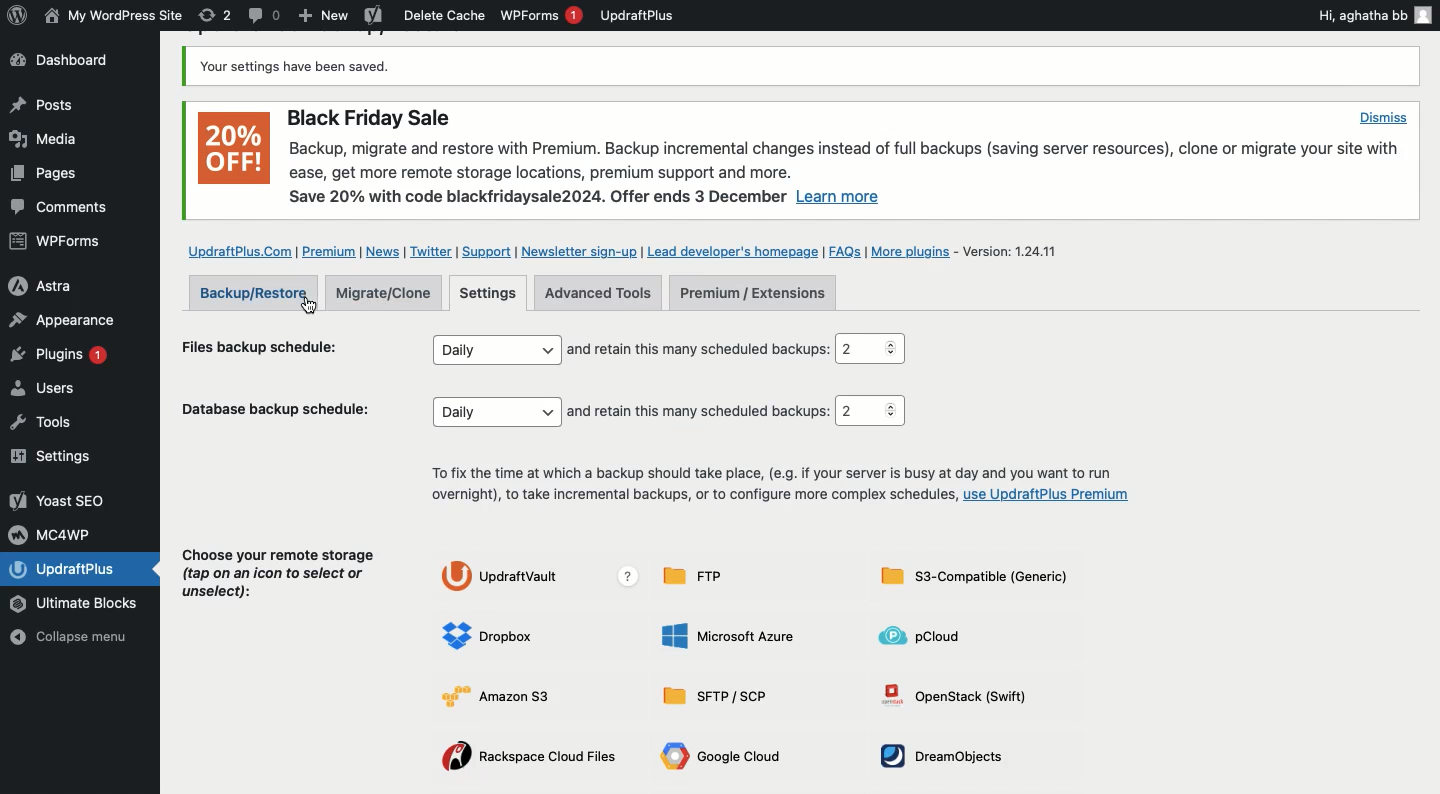 This screenshot has height=794, width=1440. I want to click on 2, so click(870, 349).